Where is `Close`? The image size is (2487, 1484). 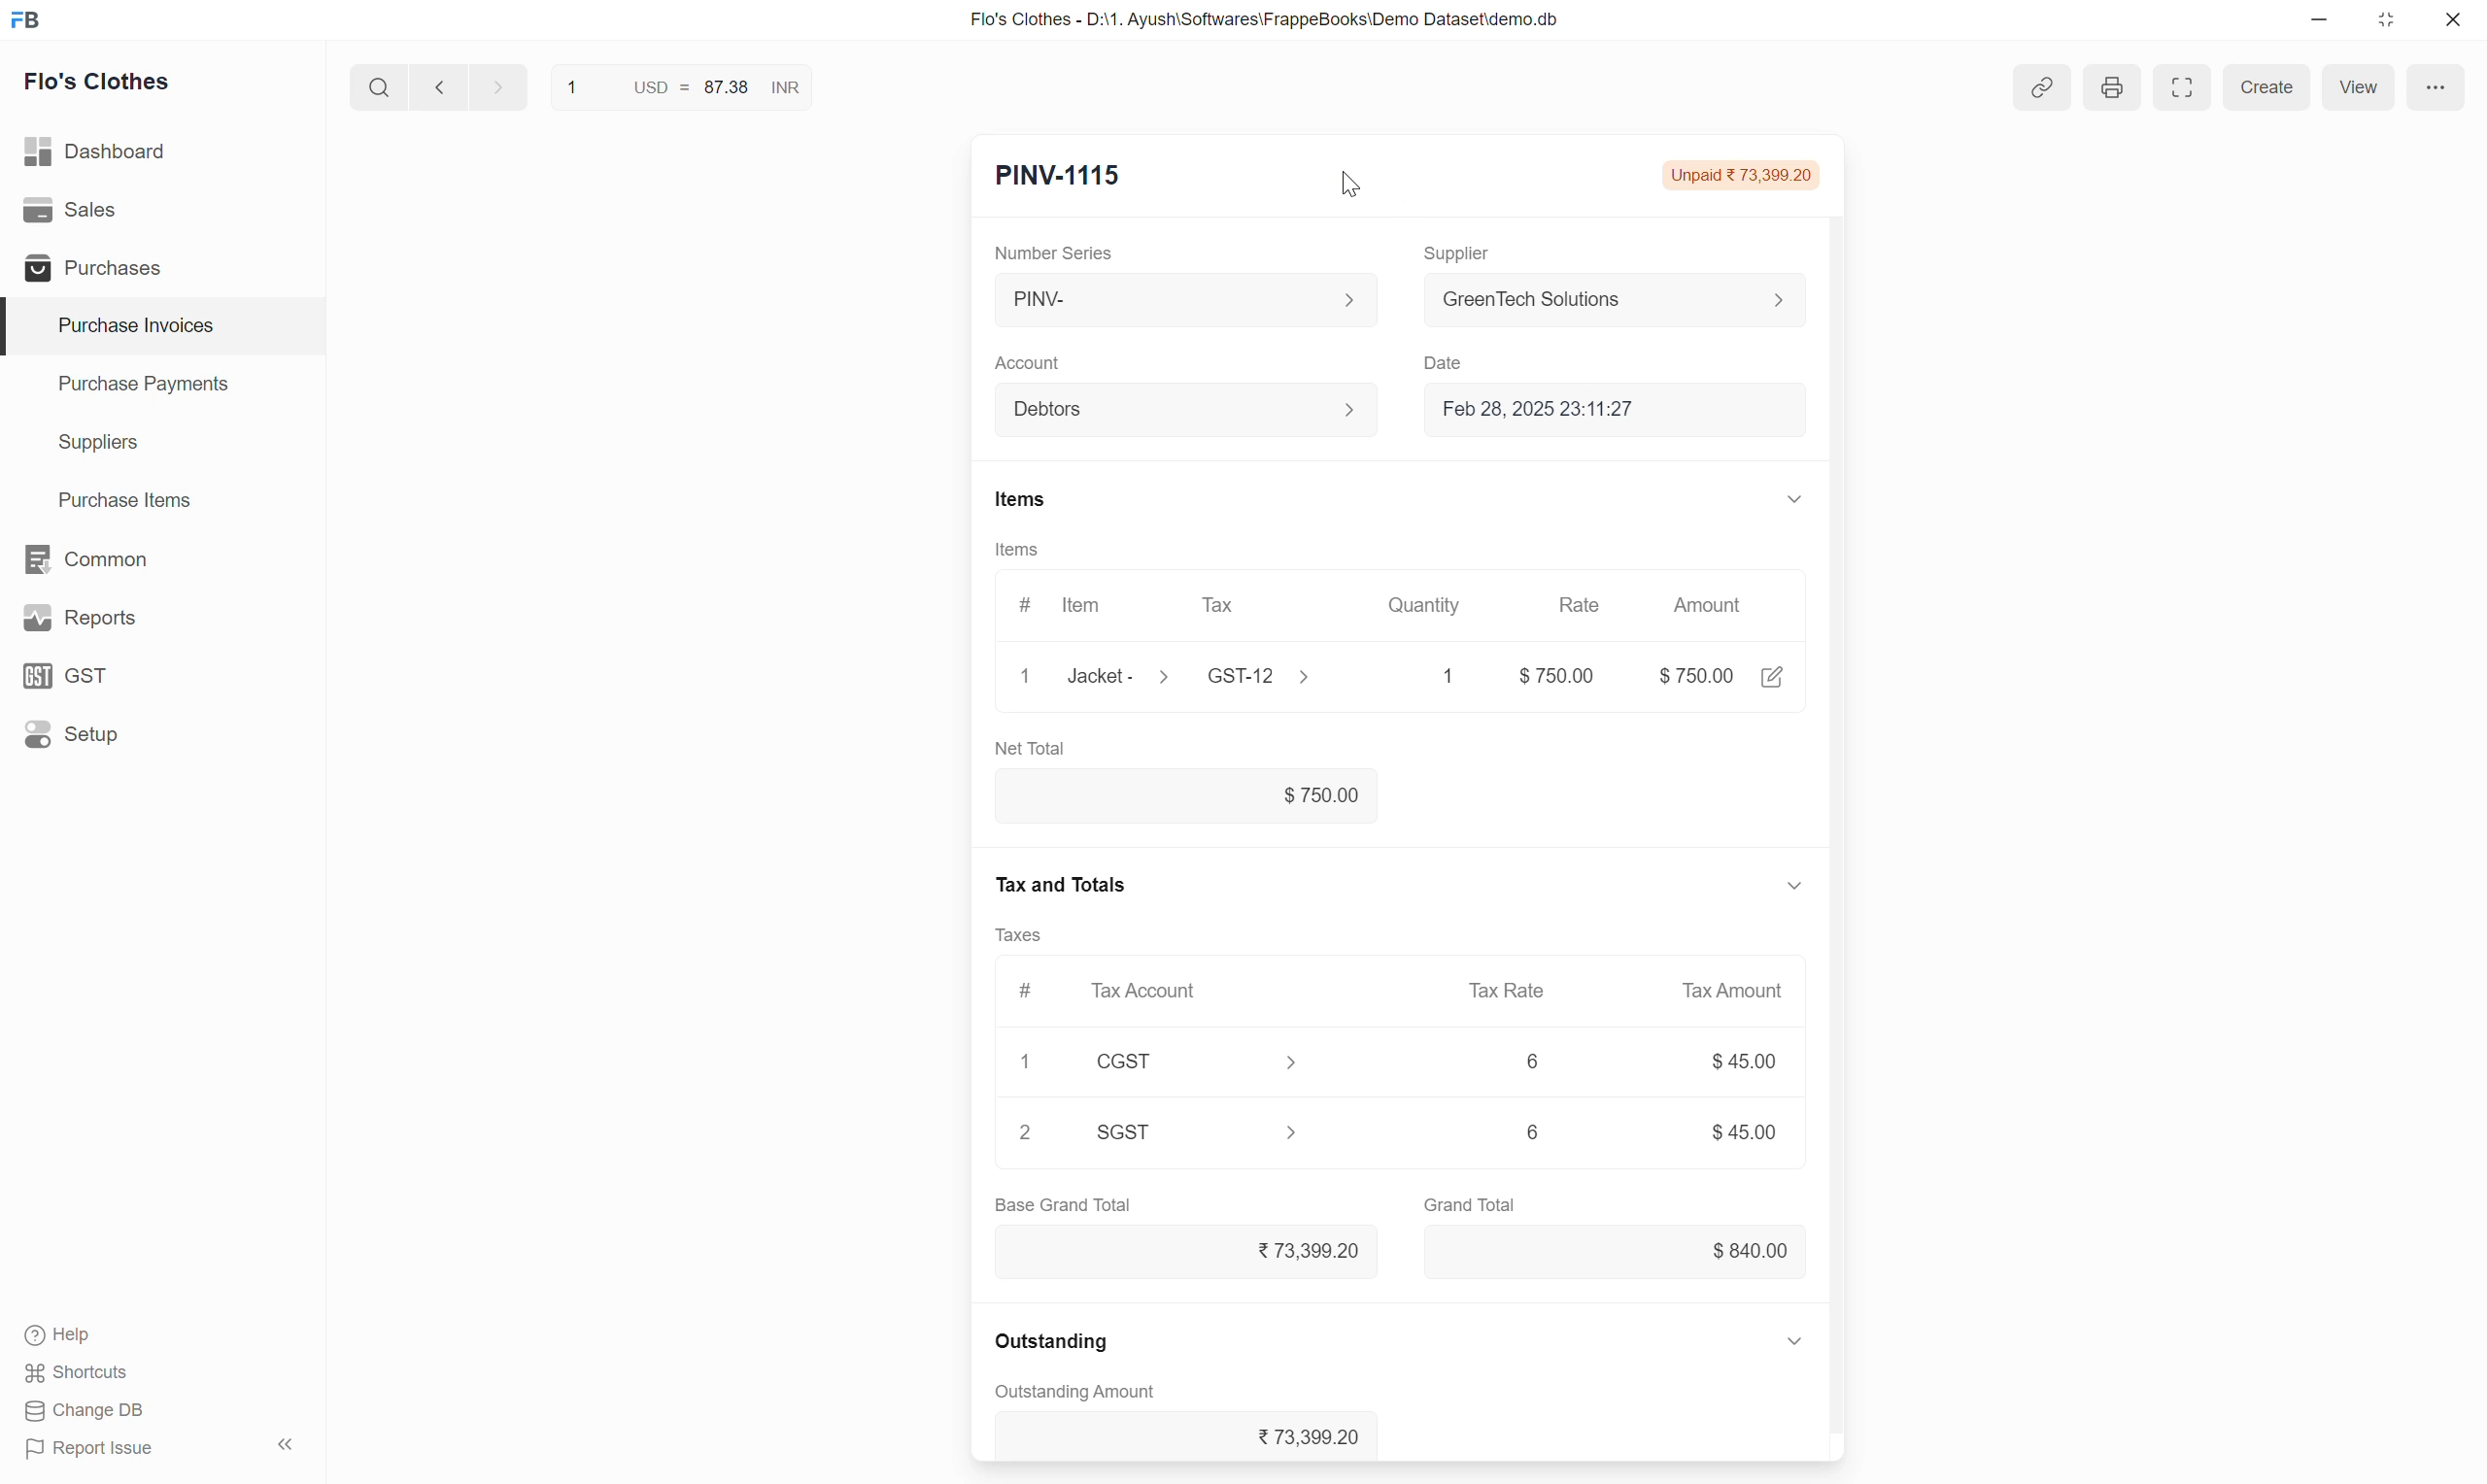 Close is located at coordinates (1026, 676).